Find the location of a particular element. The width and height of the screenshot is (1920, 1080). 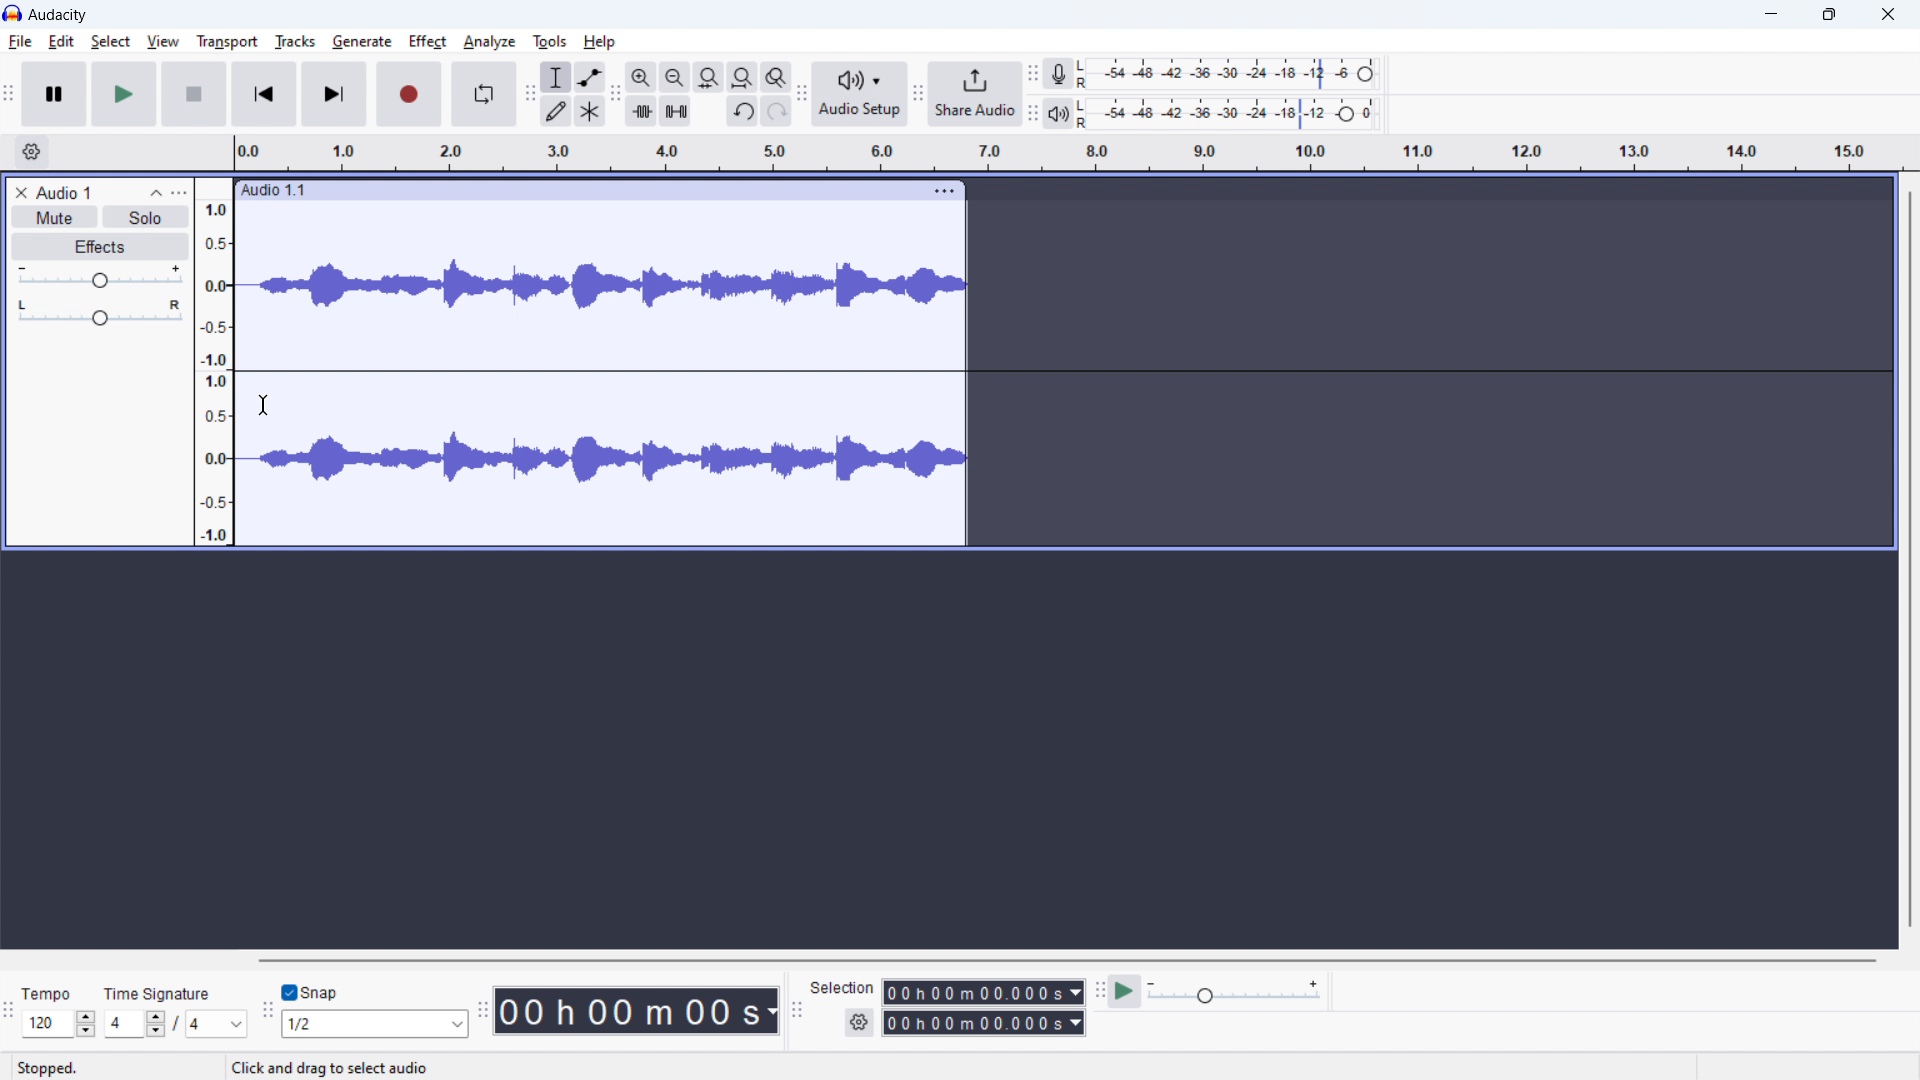

share audio toolbar is located at coordinates (918, 94).